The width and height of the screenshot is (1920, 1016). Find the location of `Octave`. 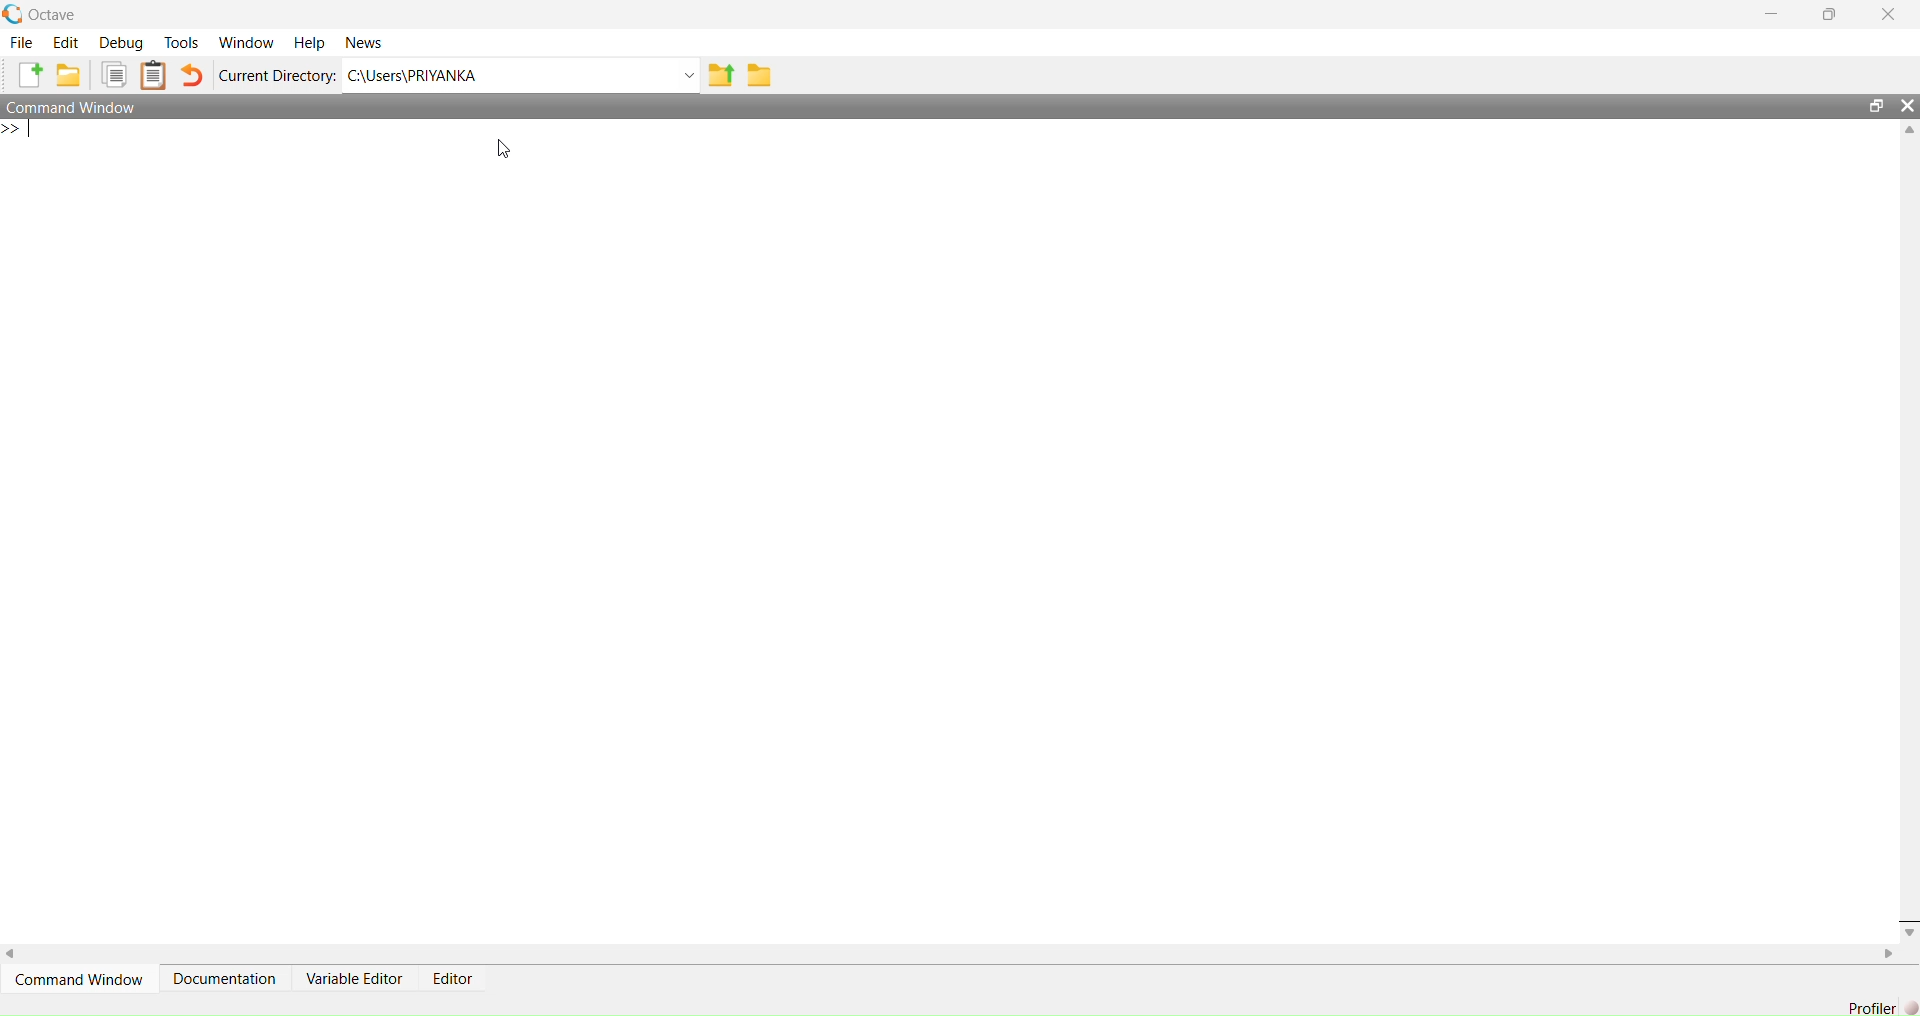

Octave is located at coordinates (48, 14).